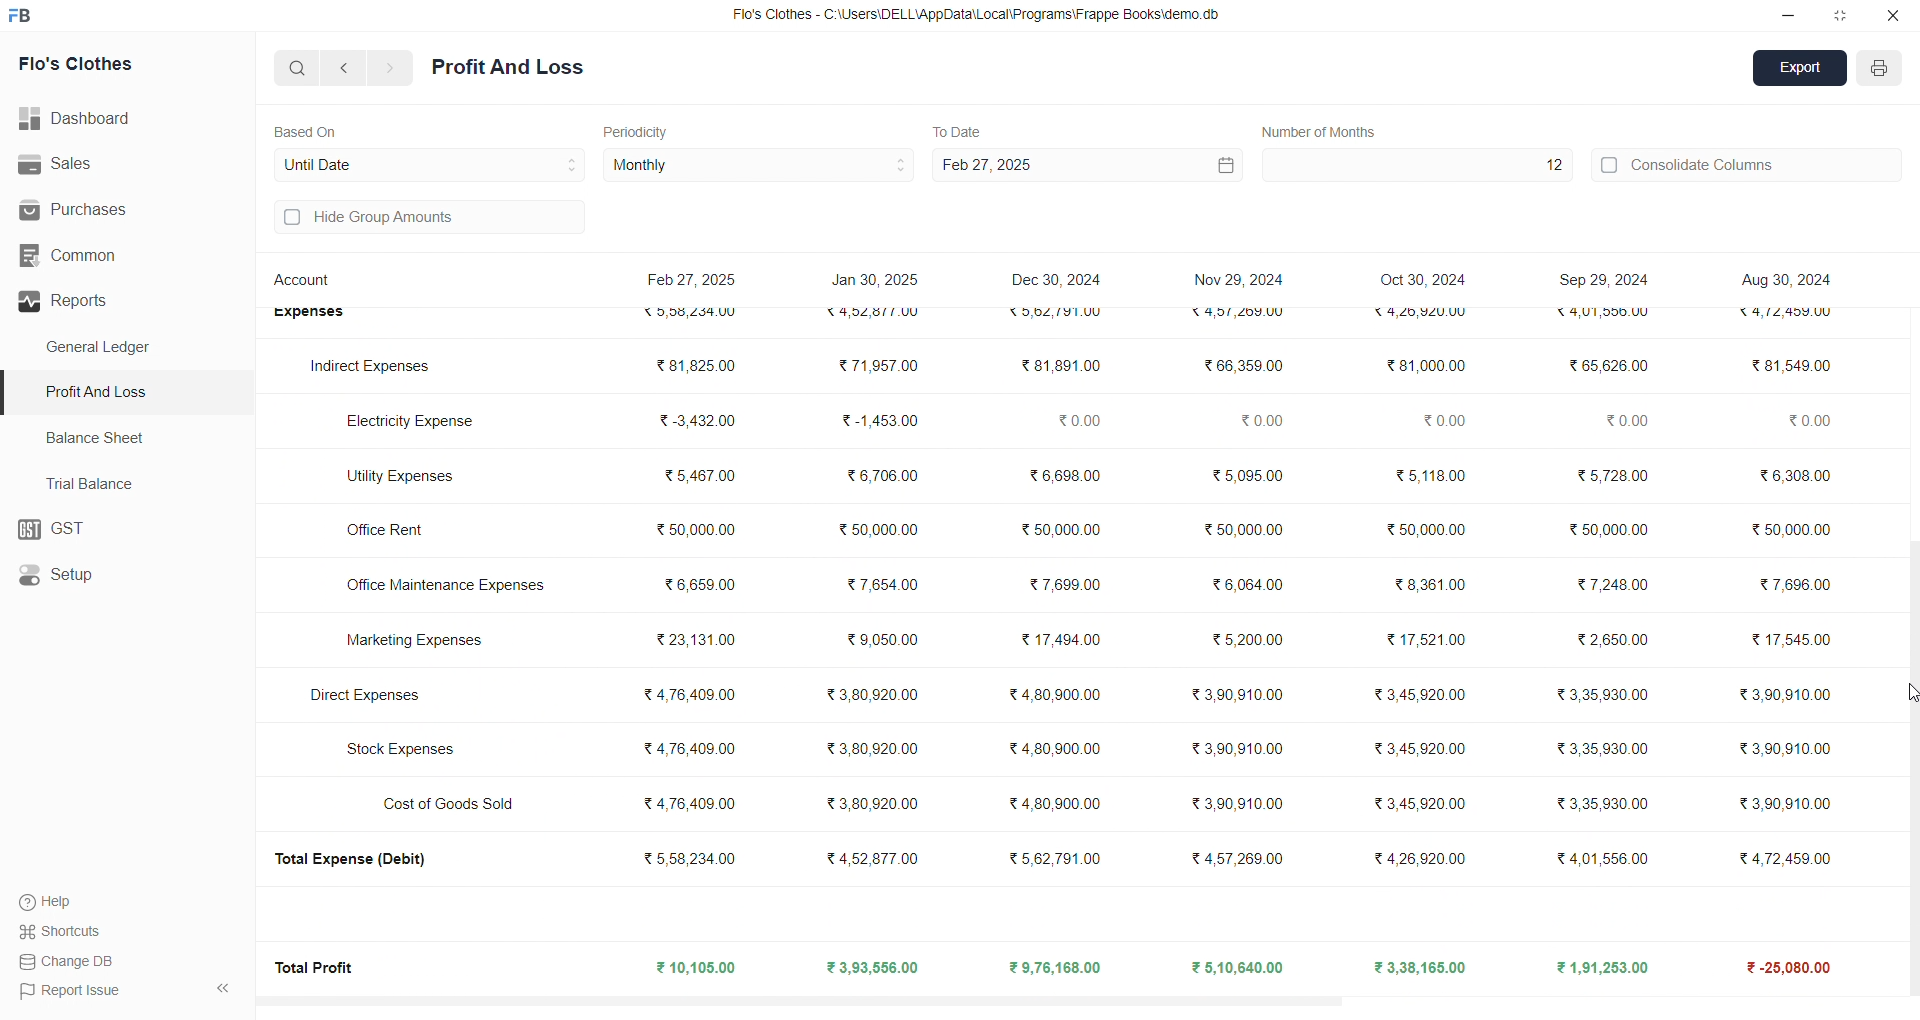 This screenshot has height=1020, width=1920. I want to click on Feb 27, 2025, so click(695, 282).